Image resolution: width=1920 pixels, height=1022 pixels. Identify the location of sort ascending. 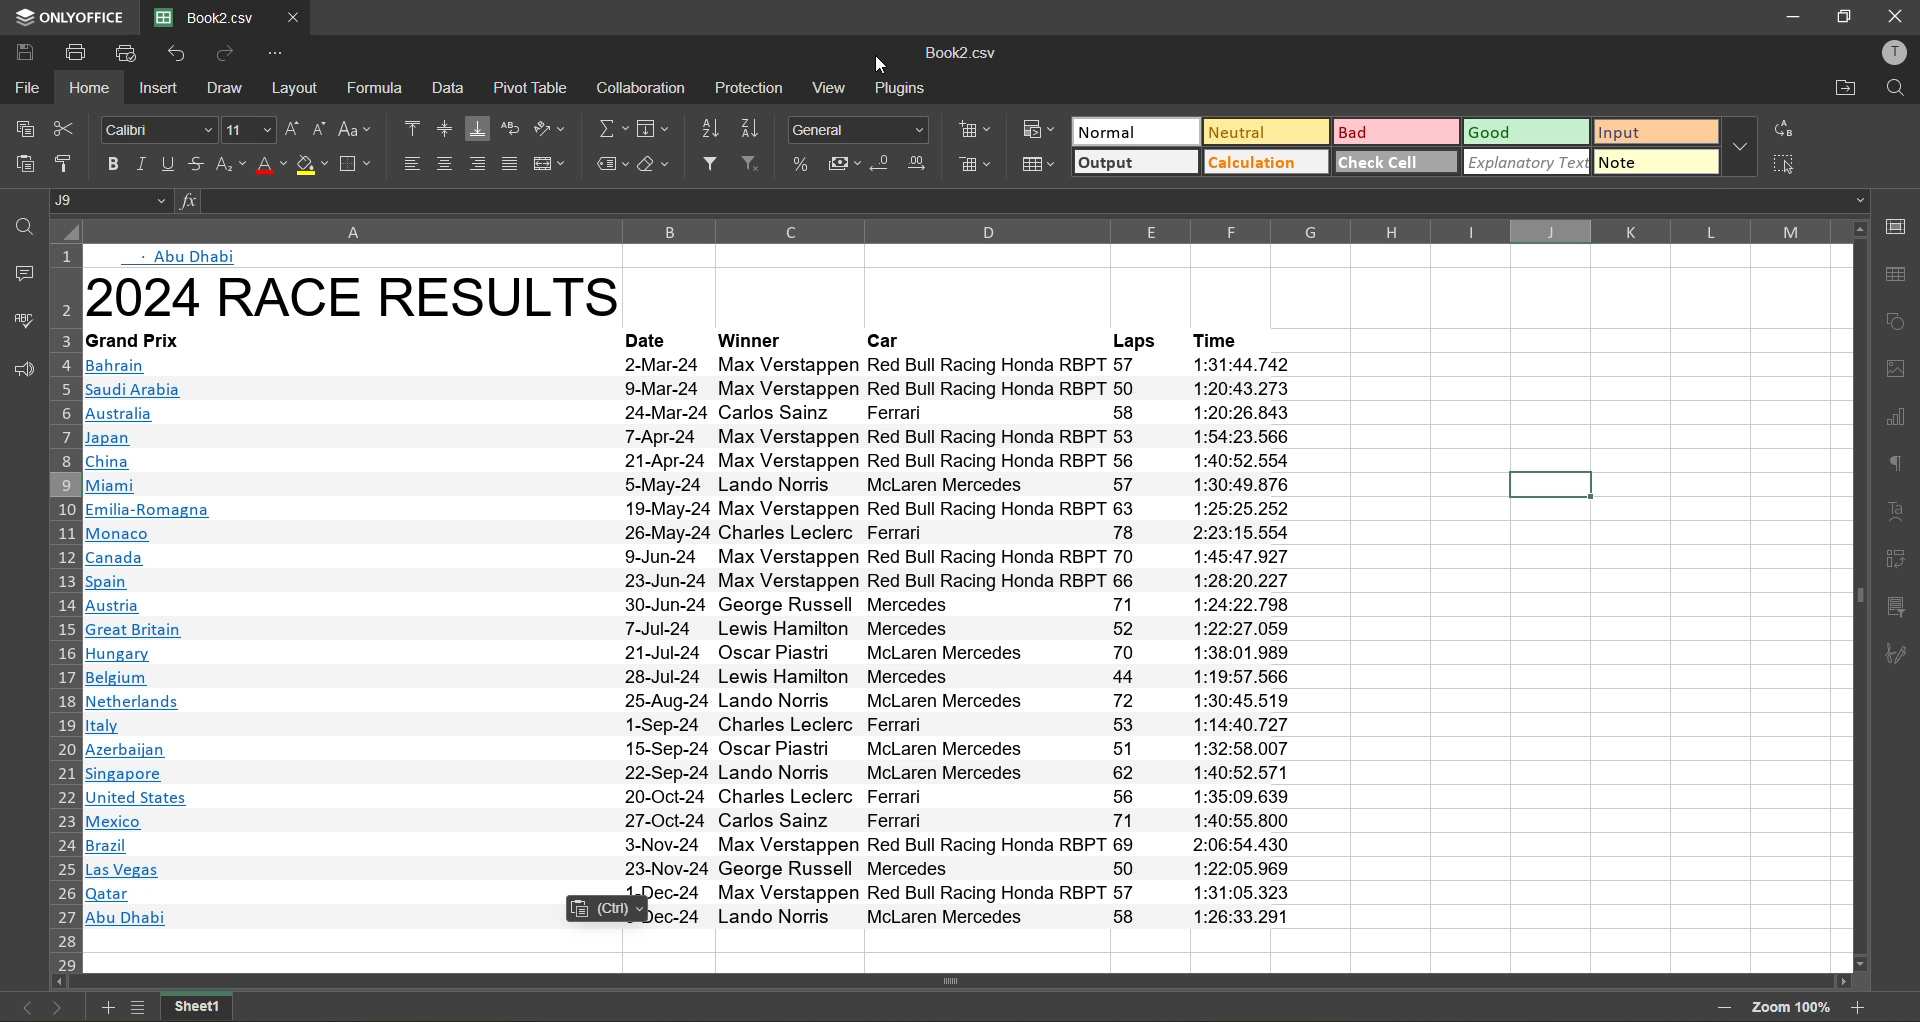
(706, 127).